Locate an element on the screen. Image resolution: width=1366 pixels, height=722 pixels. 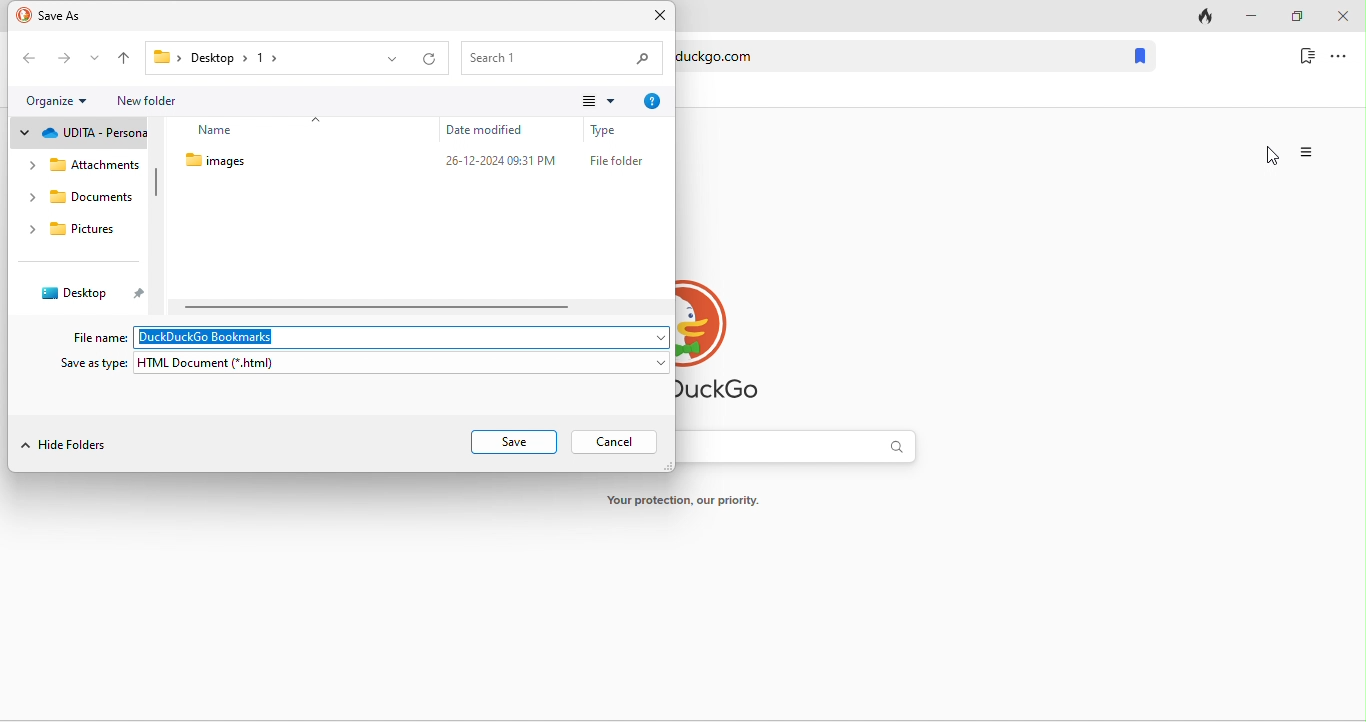
close is located at coordinates (659, 16).